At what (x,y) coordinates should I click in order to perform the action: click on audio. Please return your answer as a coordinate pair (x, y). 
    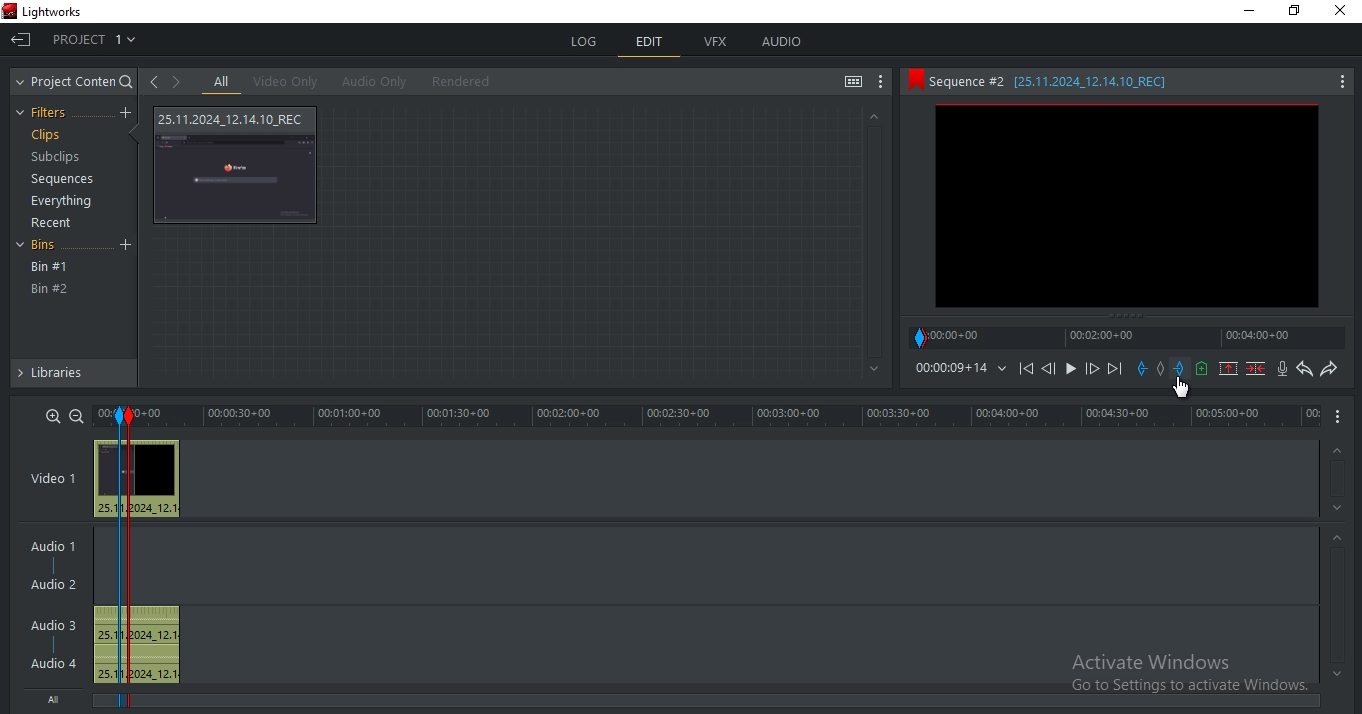
    Looking at the image, I should click on (141, 644).